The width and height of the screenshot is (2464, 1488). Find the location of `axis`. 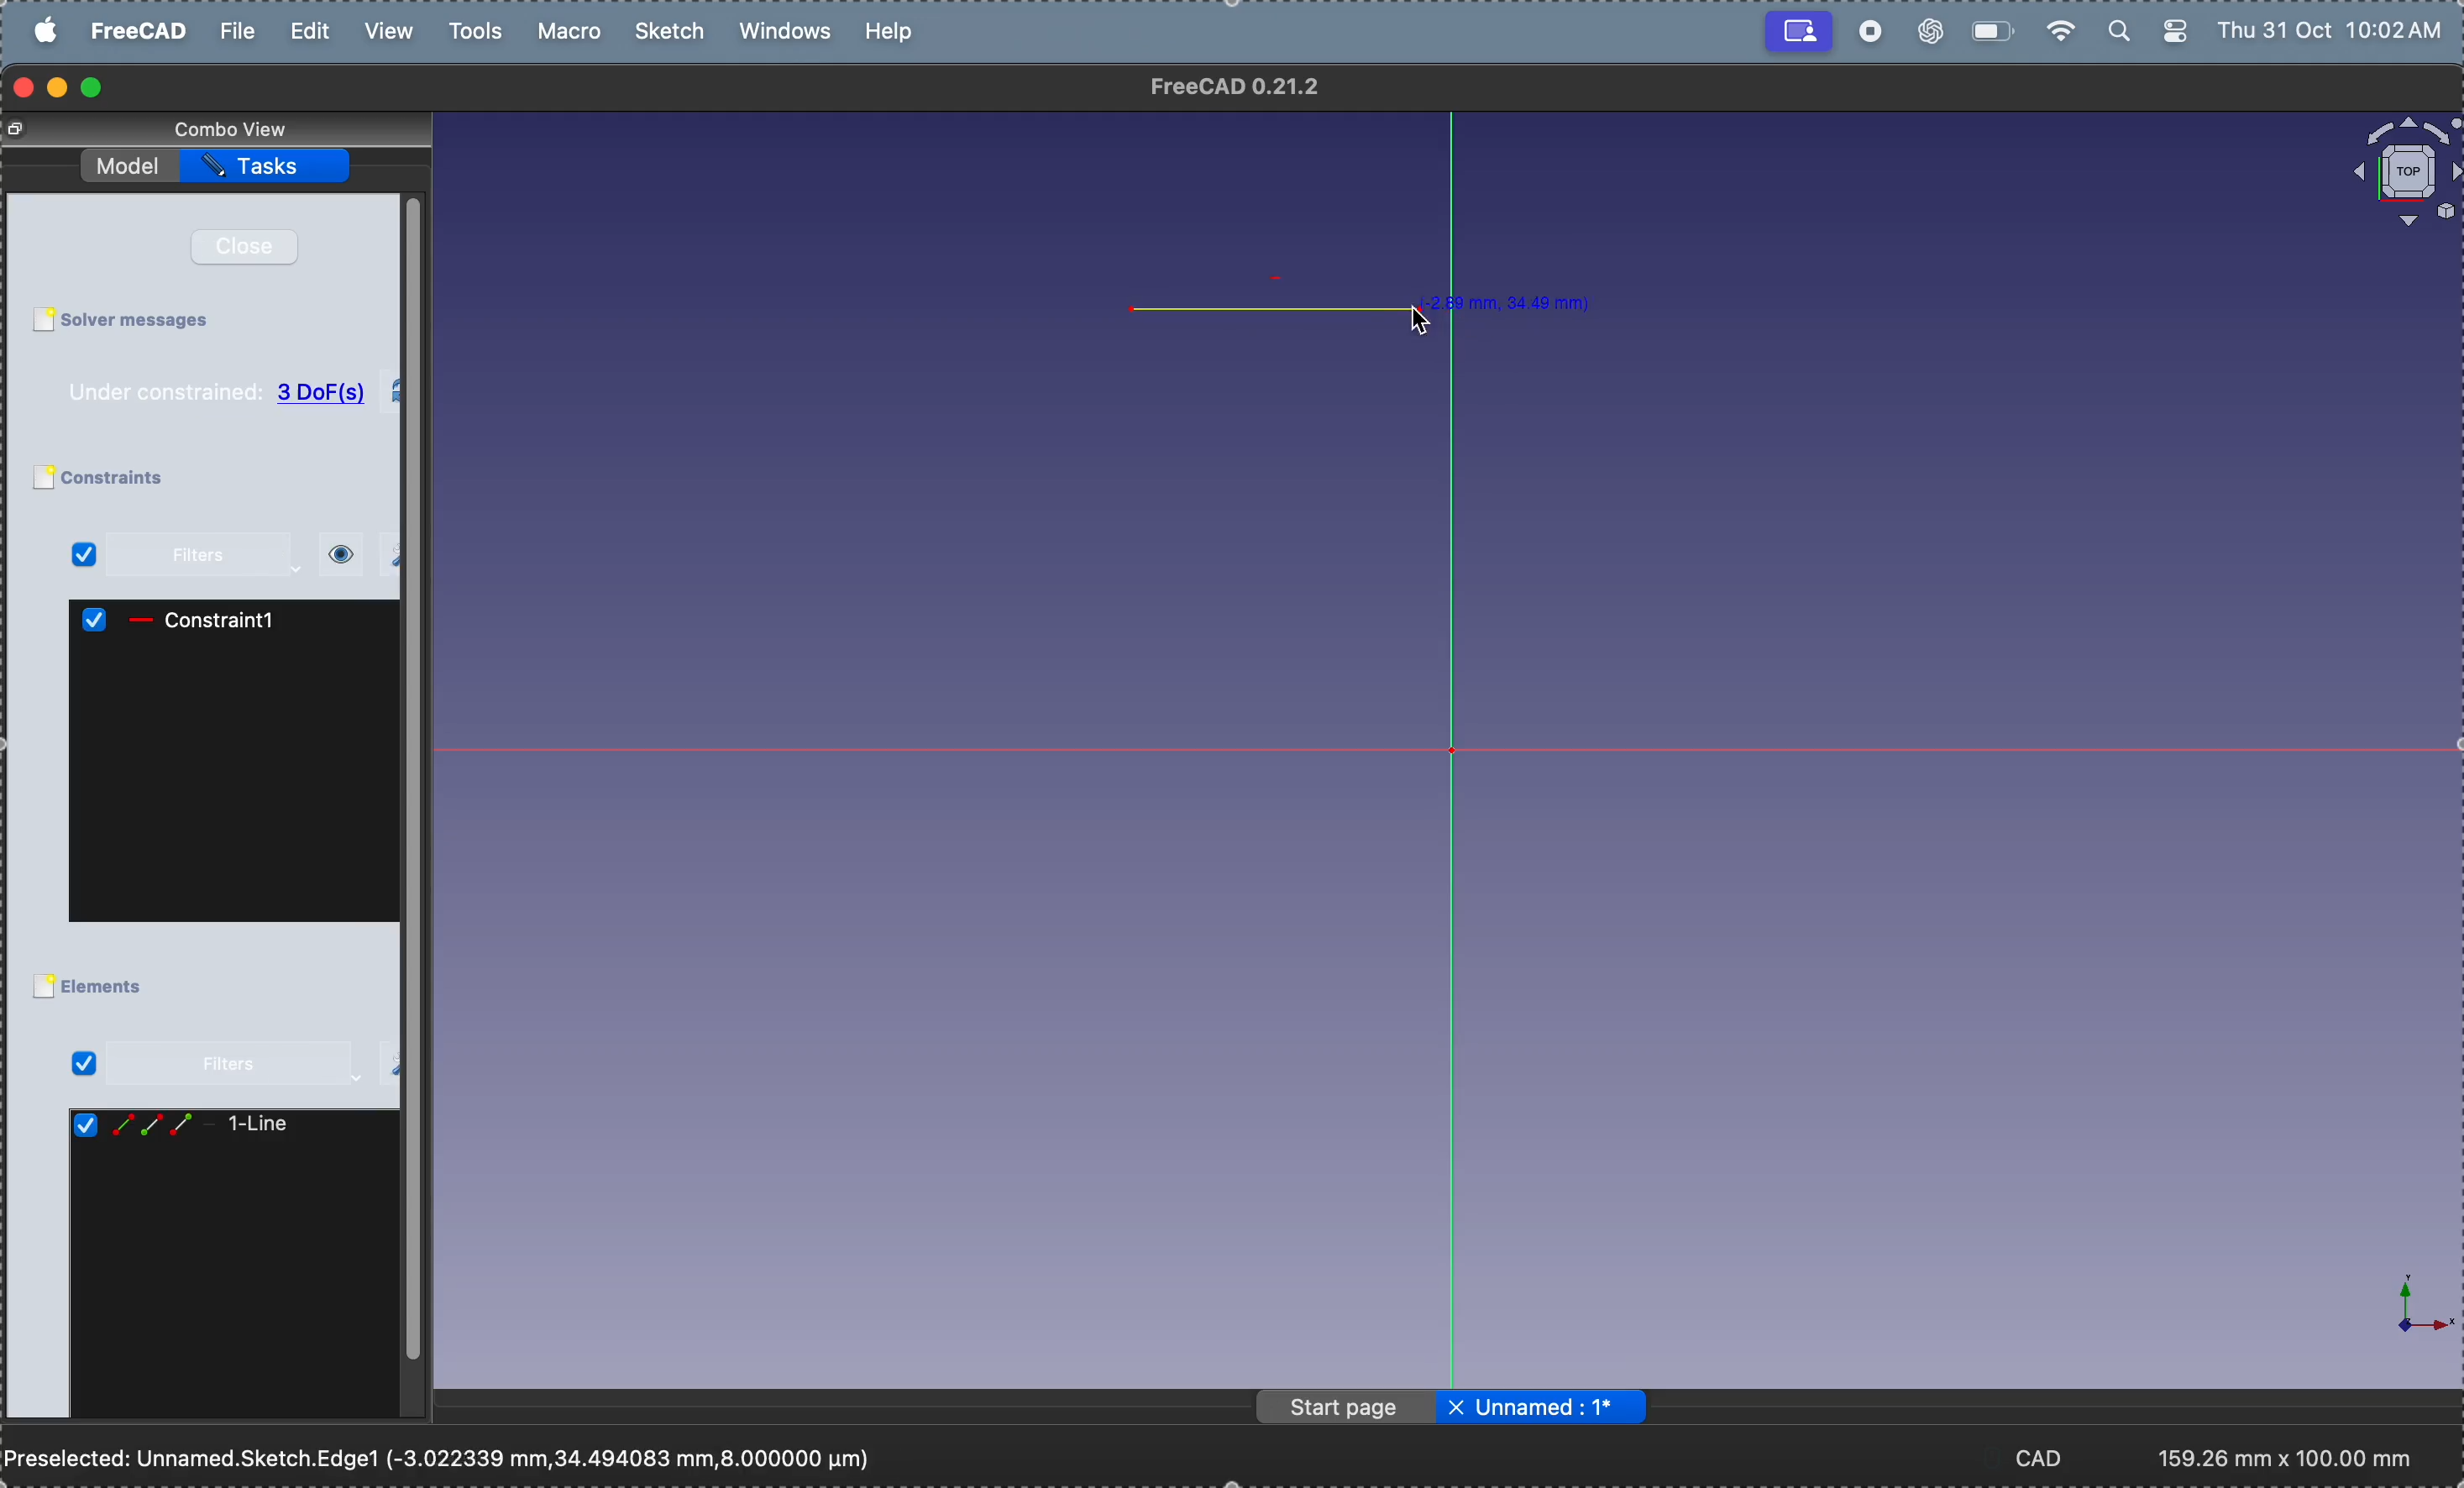

axis is located at coordinates (2404, 1306).